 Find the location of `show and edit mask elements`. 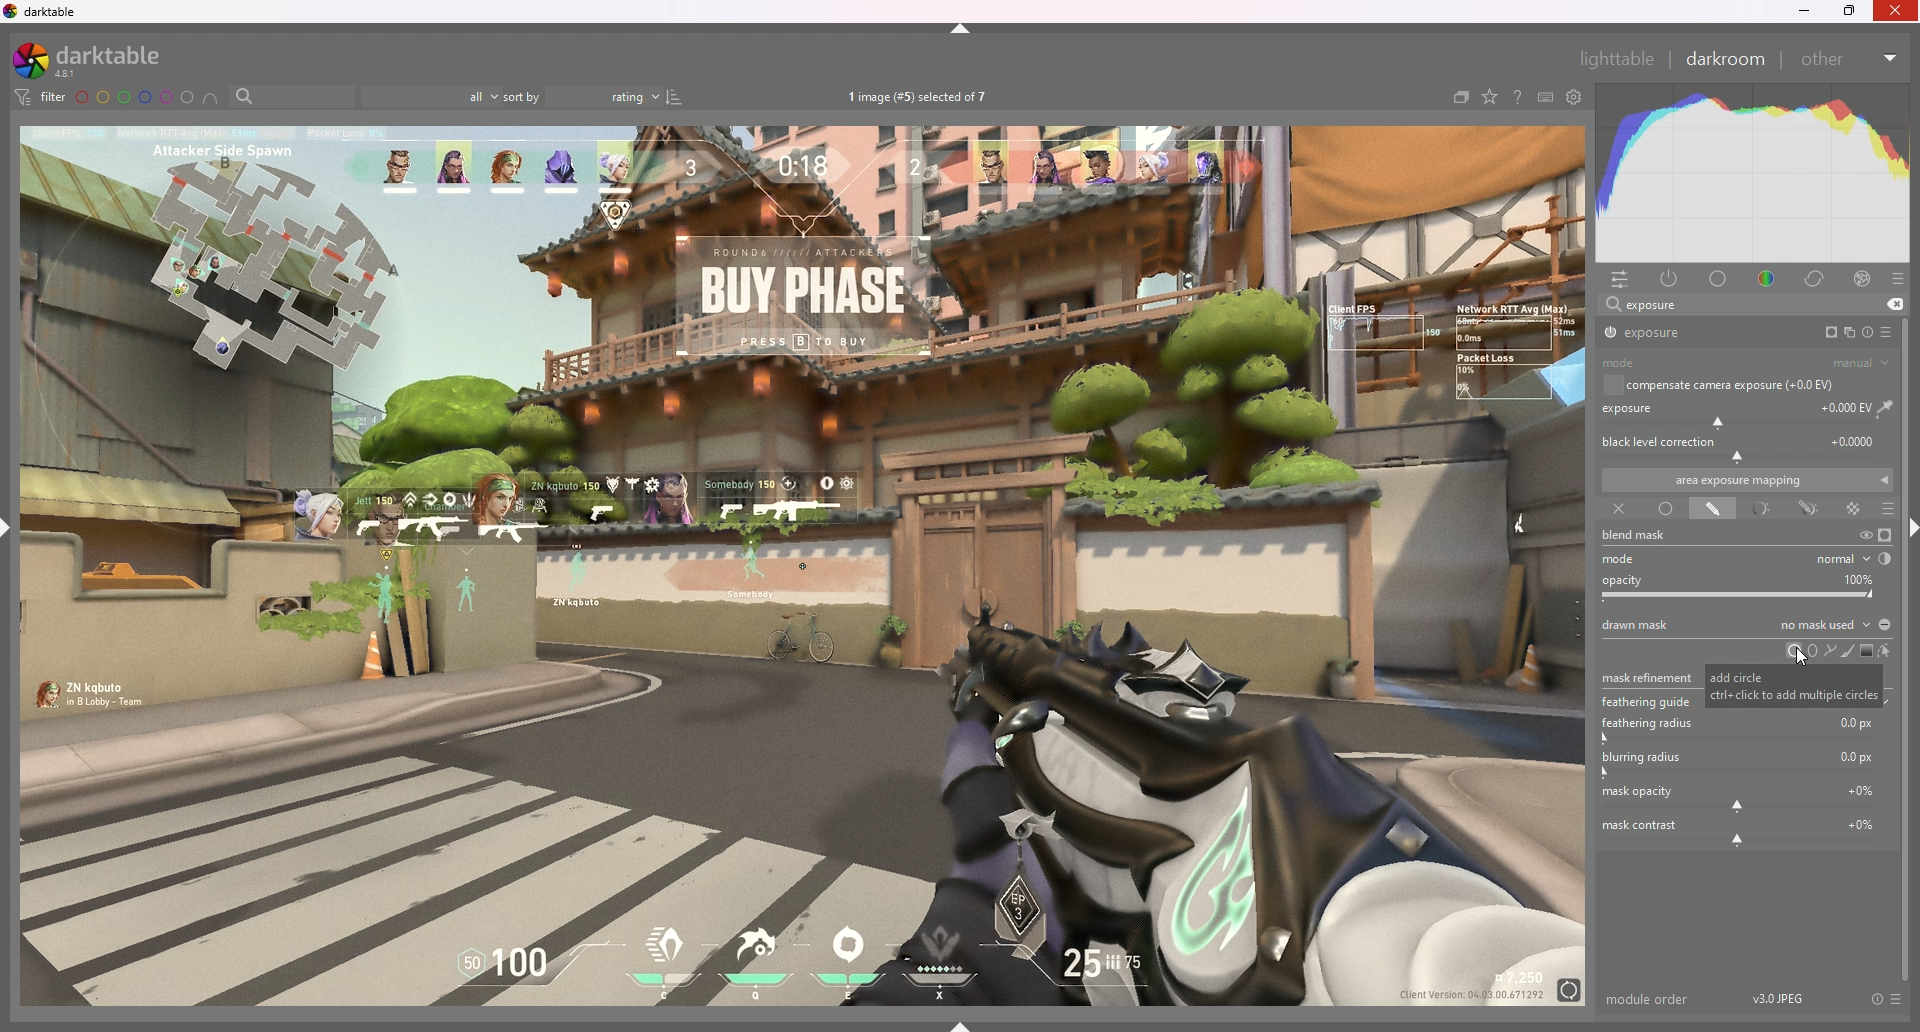

show and edit mask elements is located at coordinates (1886, 651).